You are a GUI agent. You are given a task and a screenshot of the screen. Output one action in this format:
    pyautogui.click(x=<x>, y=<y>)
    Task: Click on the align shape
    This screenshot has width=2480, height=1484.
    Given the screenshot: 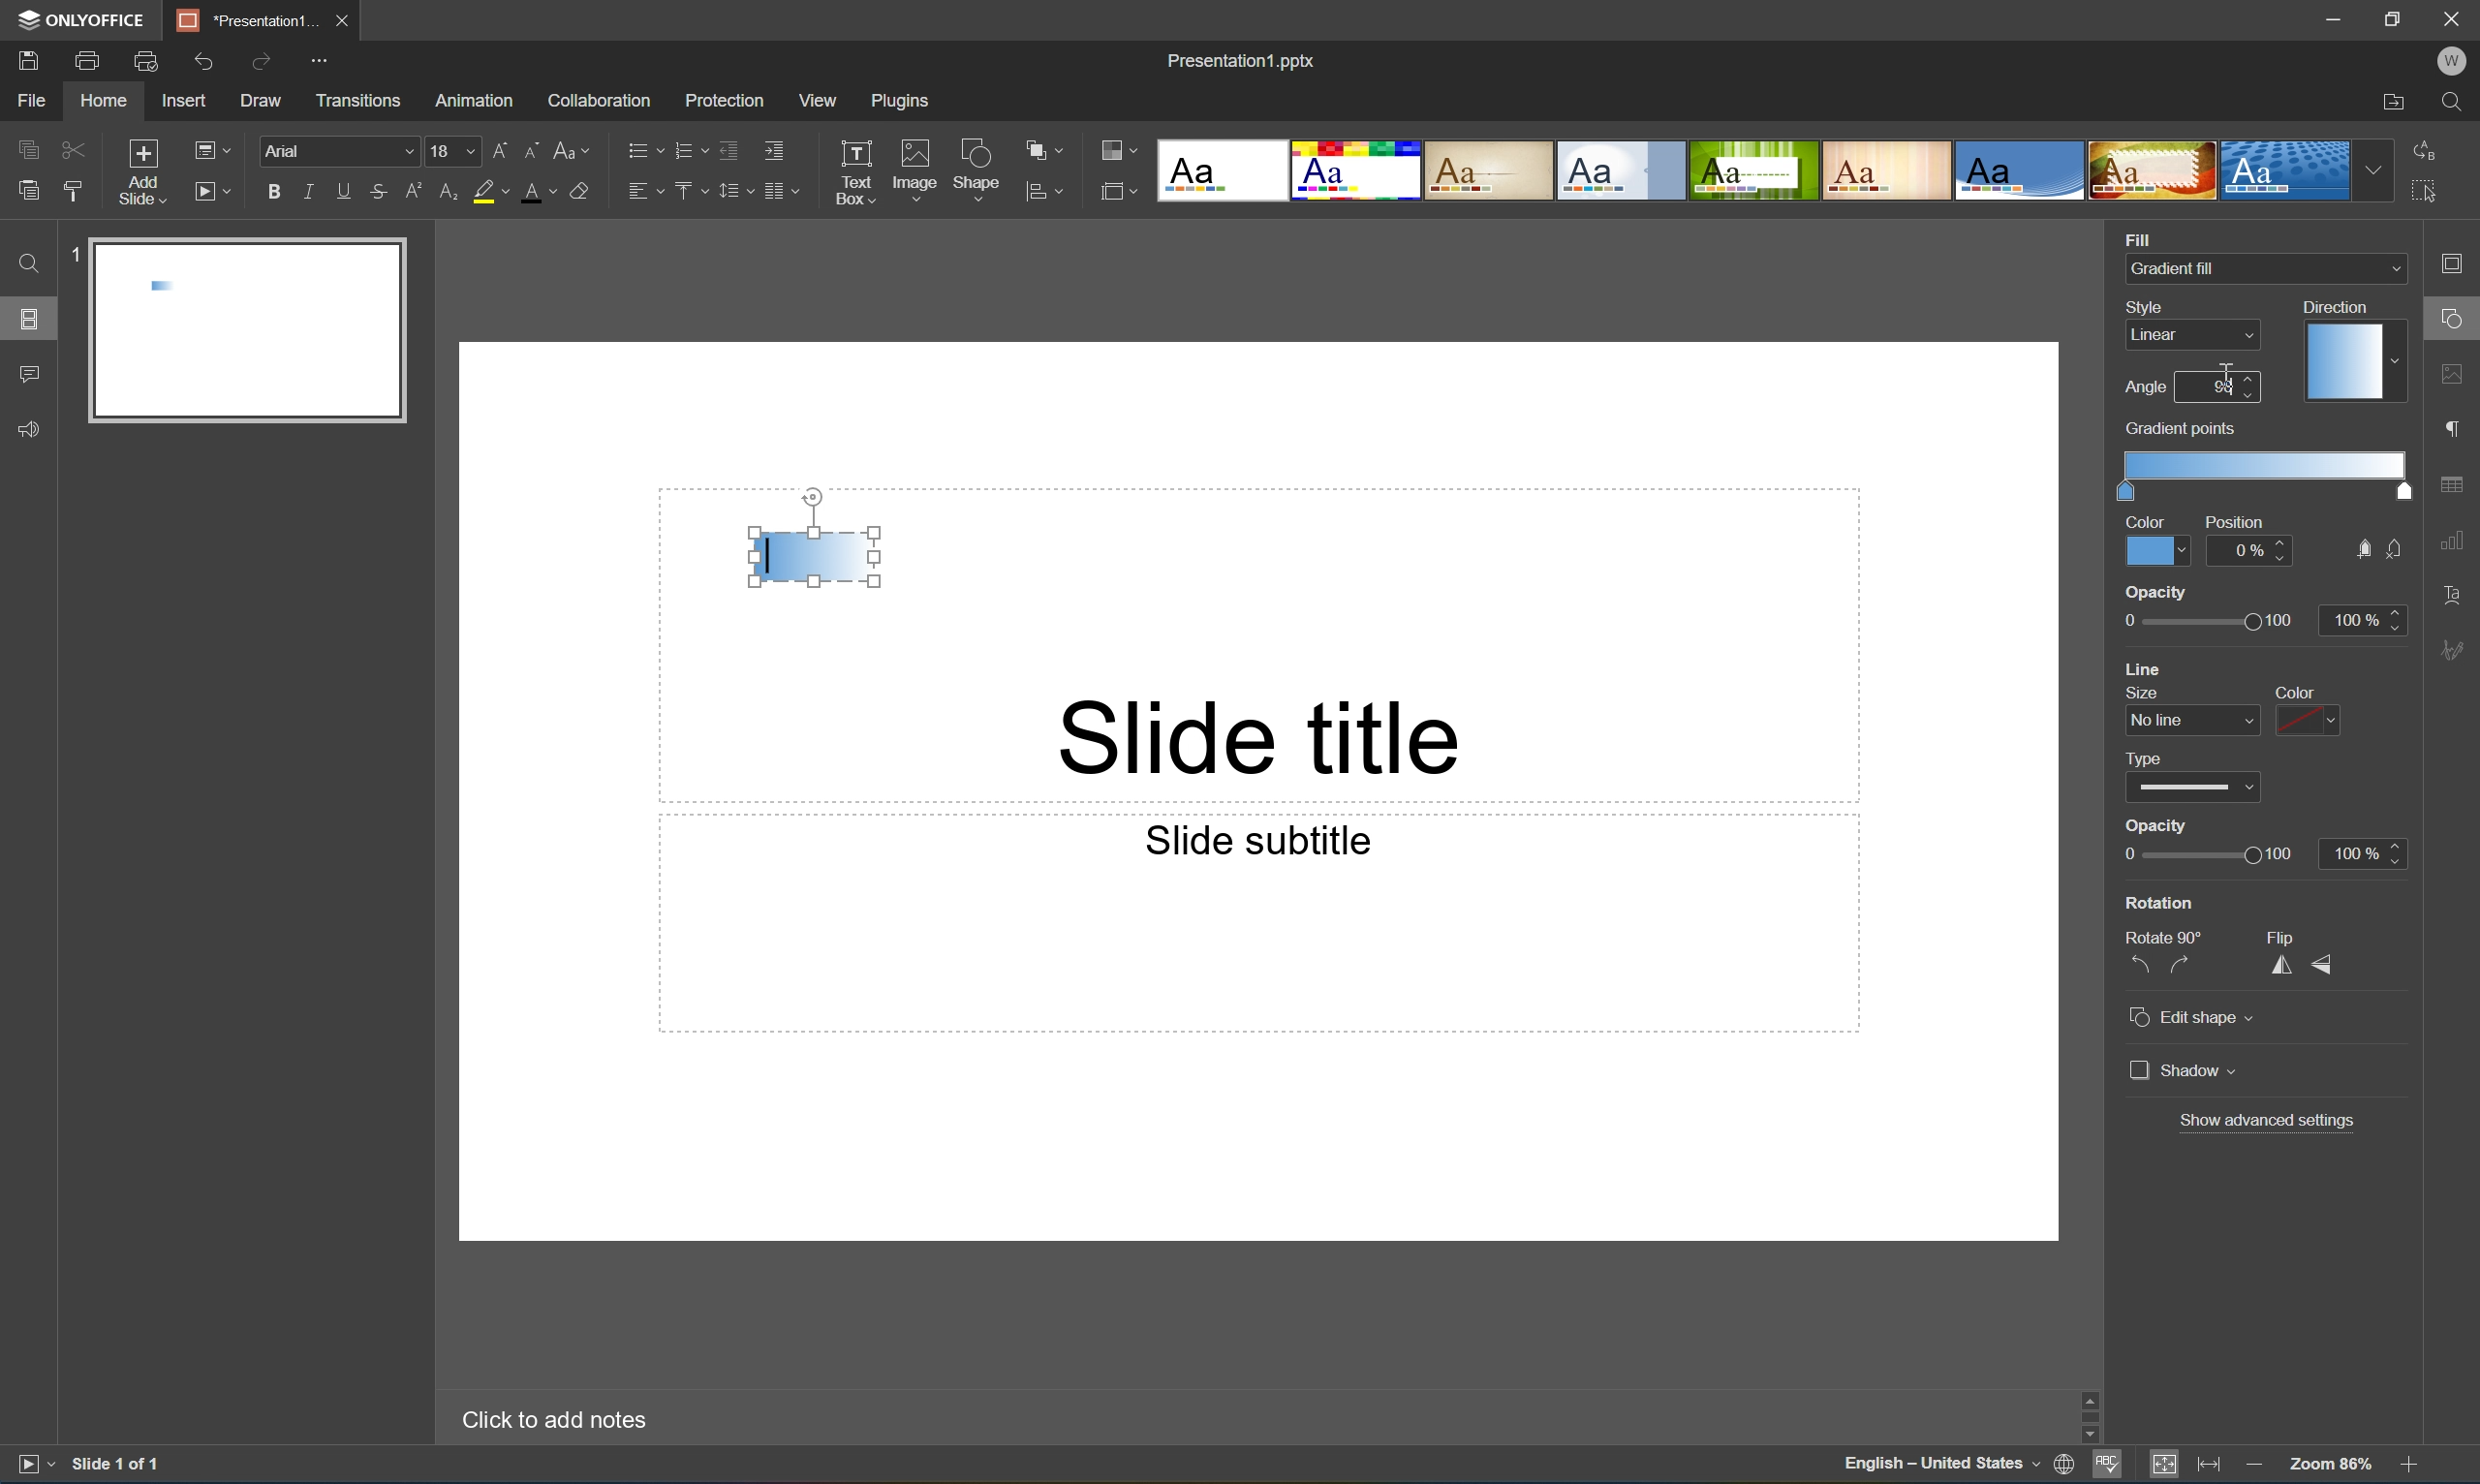 What is the action you would take?
    pyautogui.click(x=1048, y=193)
    